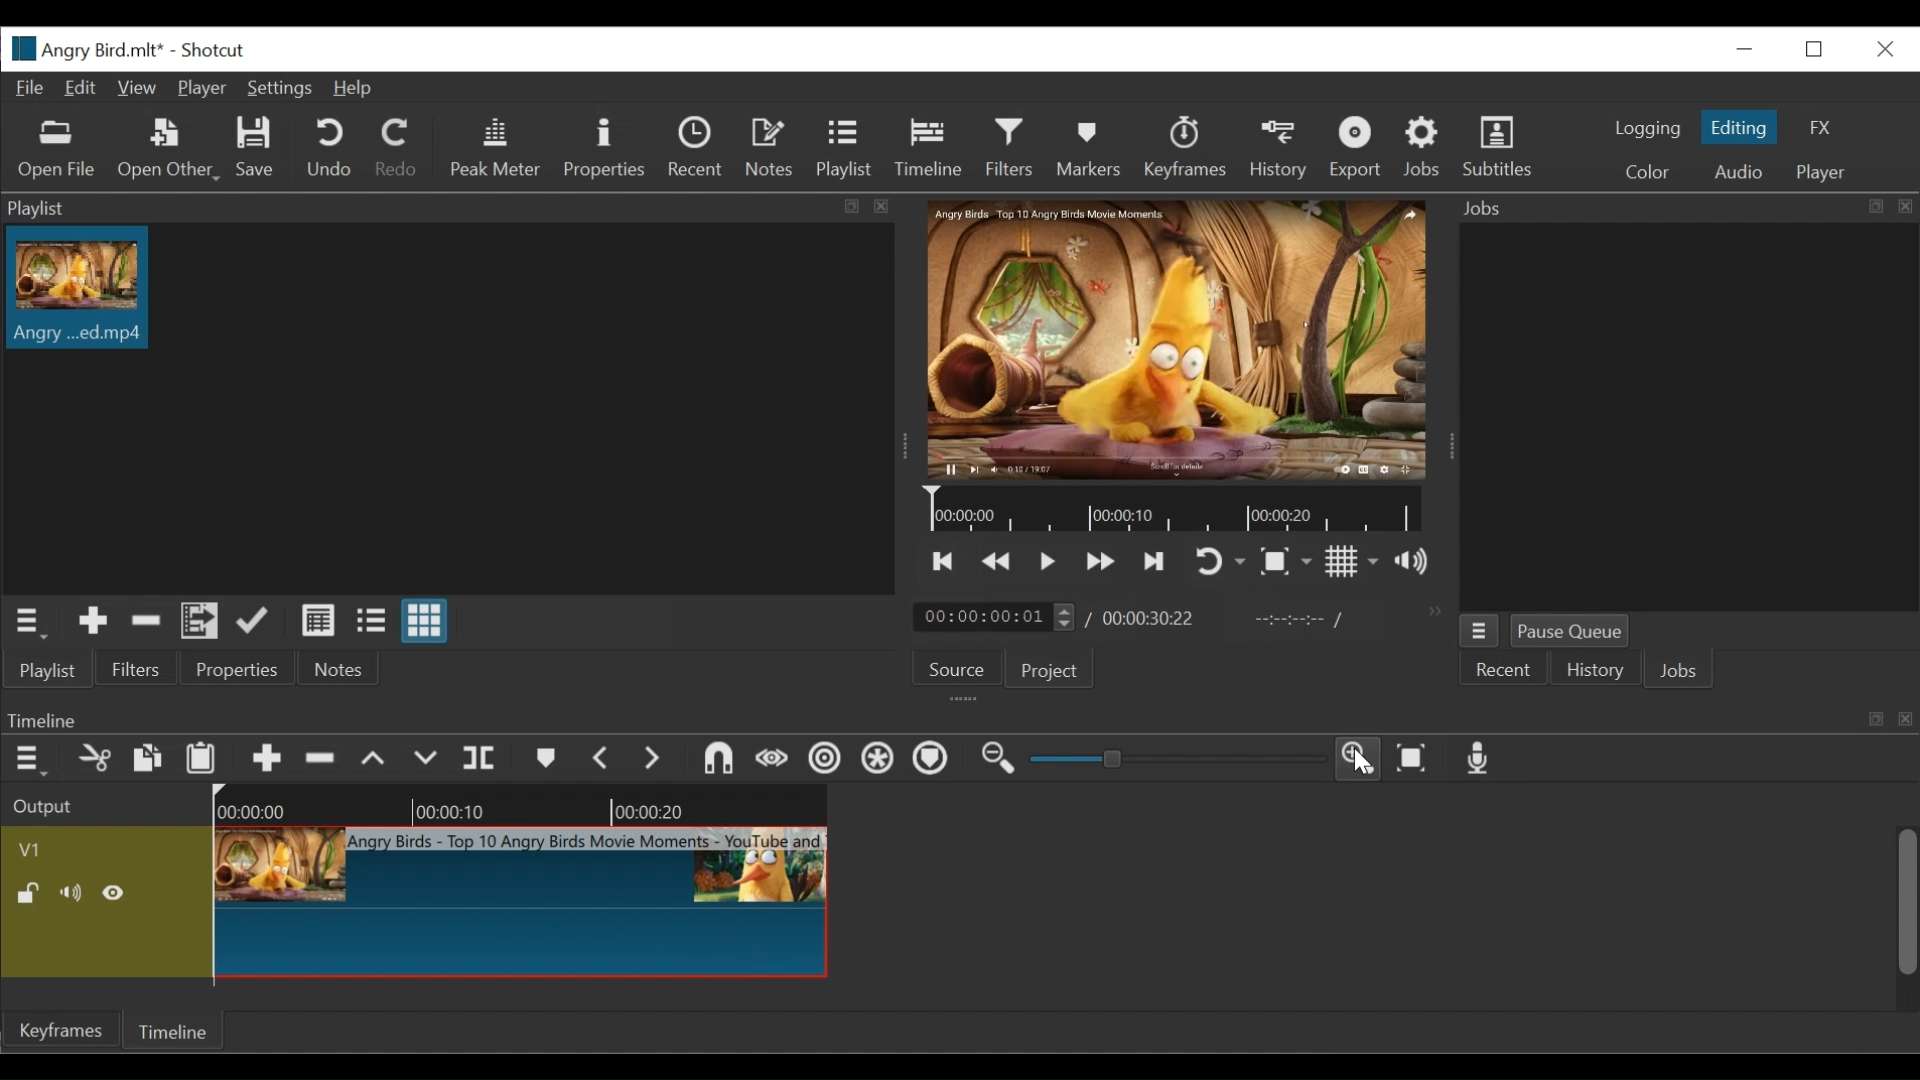 The height and width of the screenshot is (1080, 1920). What do you see at coordinates (28, 894) in the screenshot?
I see `(un)lock track` at bounding box center [28, 894].